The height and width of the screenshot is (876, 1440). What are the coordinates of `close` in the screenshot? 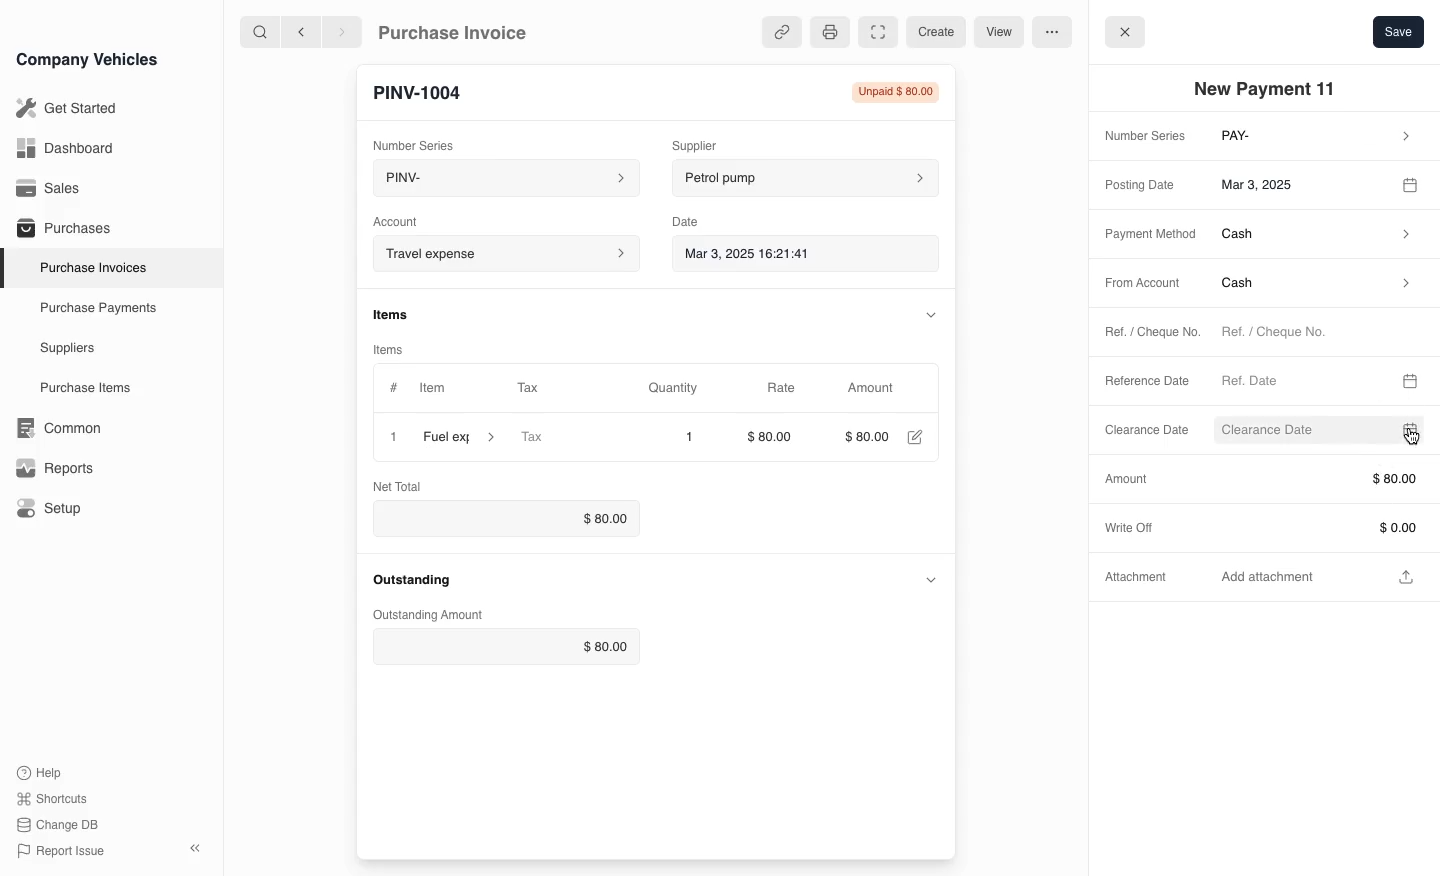 It's located at (1125, 30).